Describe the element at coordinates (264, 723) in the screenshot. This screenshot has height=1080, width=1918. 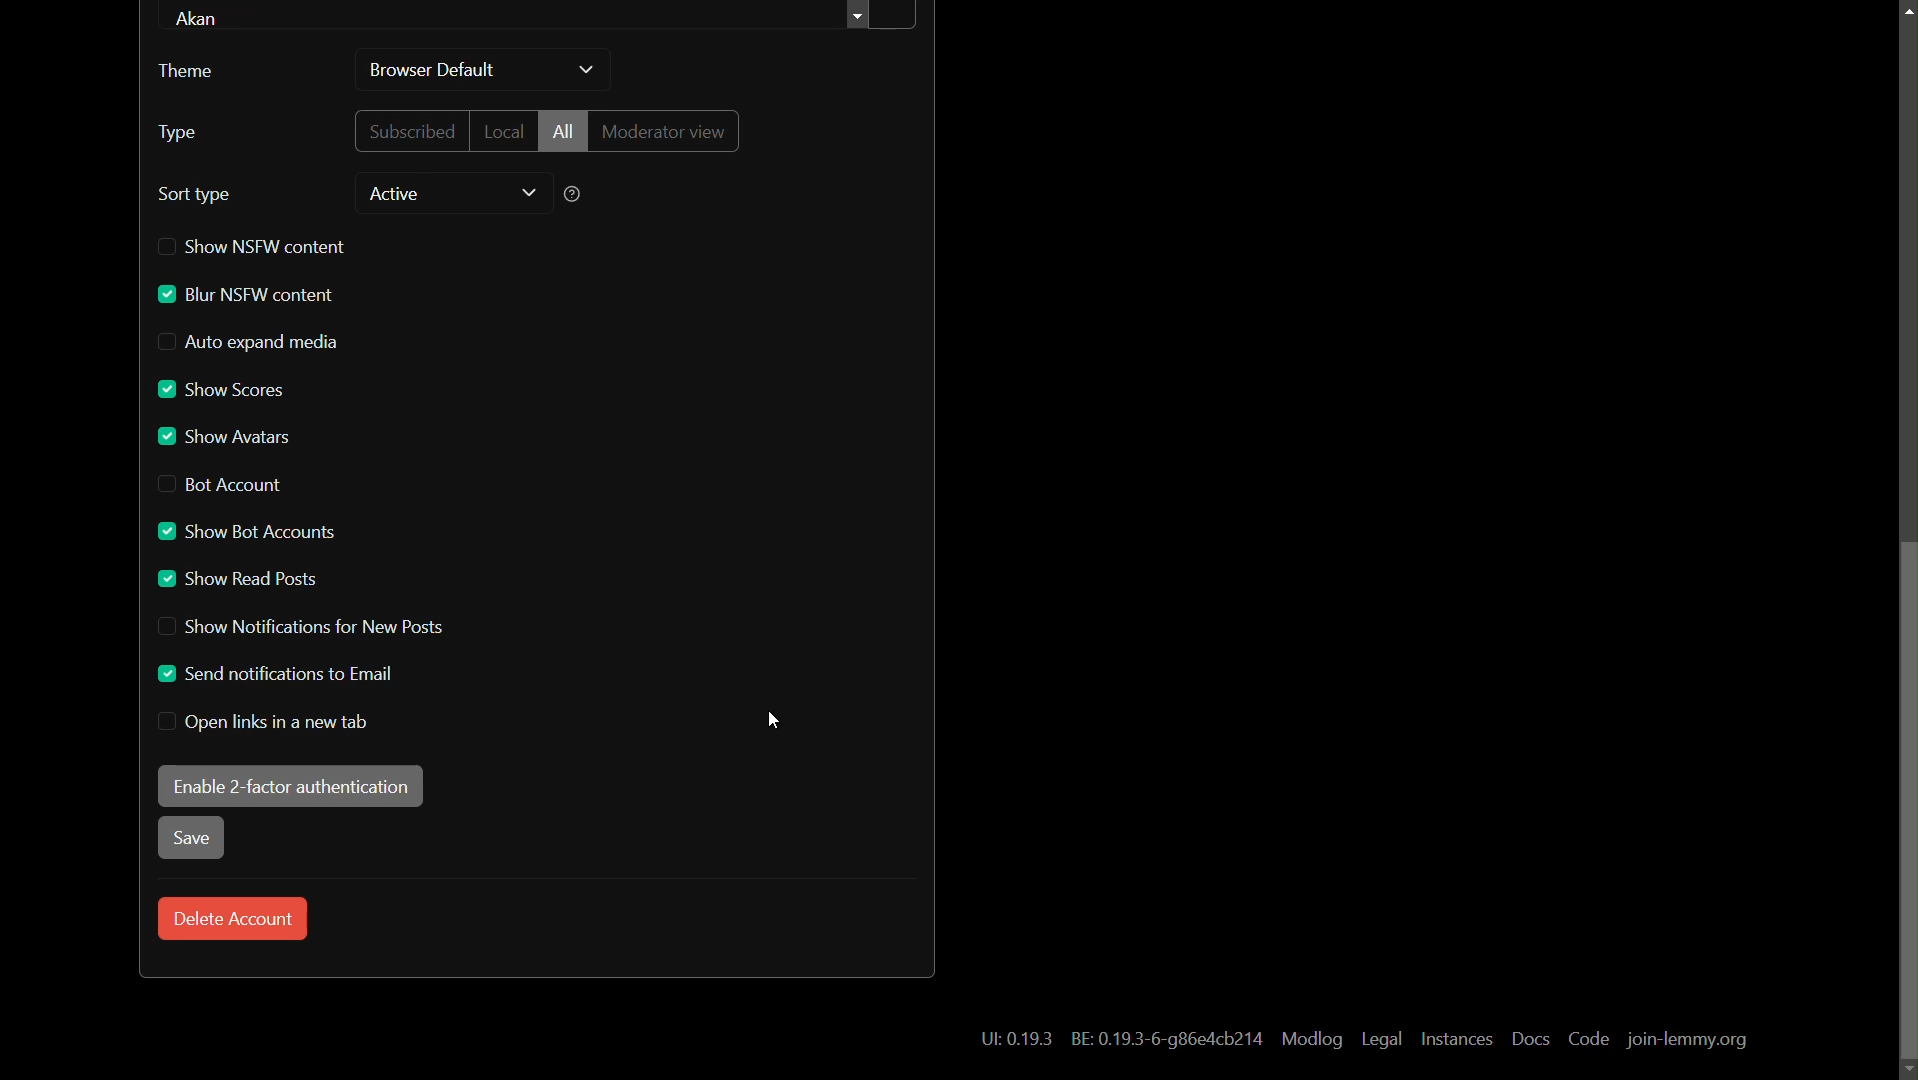
I see `open links in a new tab` at that location.